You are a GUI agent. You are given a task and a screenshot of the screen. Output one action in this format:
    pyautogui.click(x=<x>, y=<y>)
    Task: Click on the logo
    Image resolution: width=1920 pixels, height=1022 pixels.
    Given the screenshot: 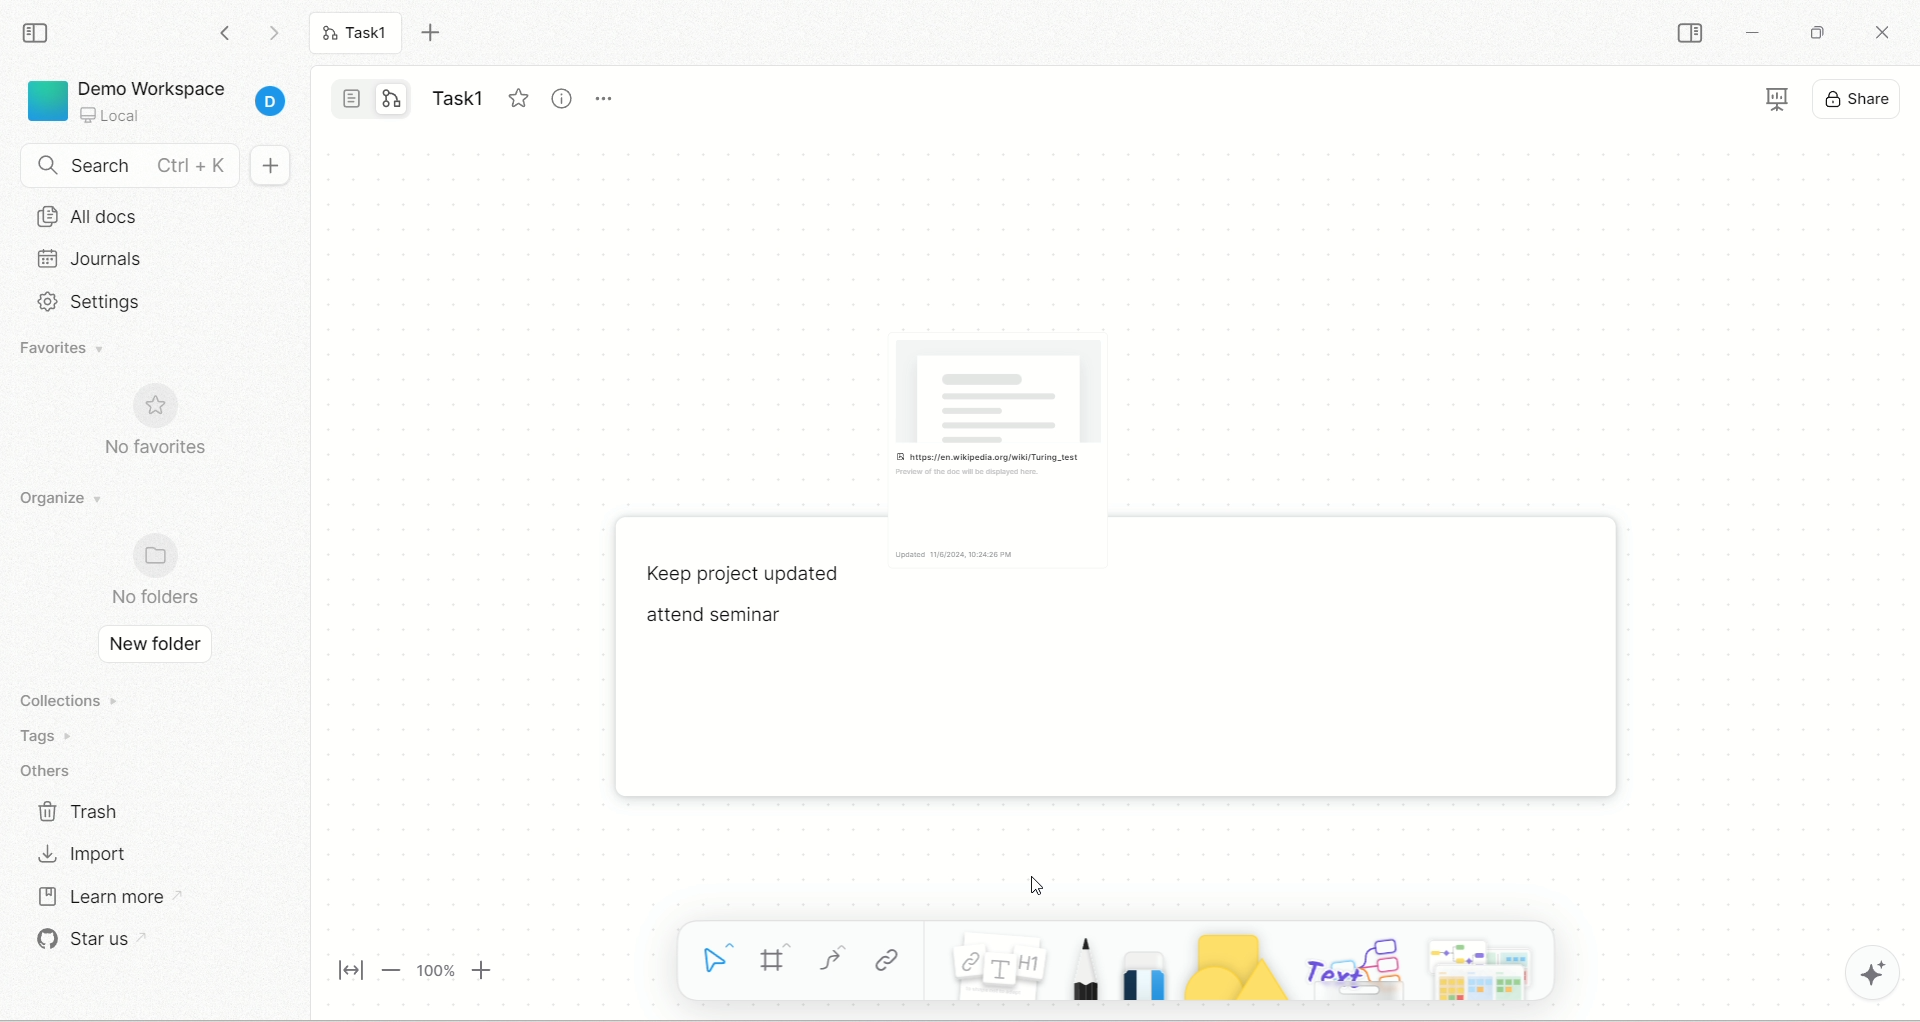 What is the action you would take?
    pyautogui.click(x=45, y=100)
    